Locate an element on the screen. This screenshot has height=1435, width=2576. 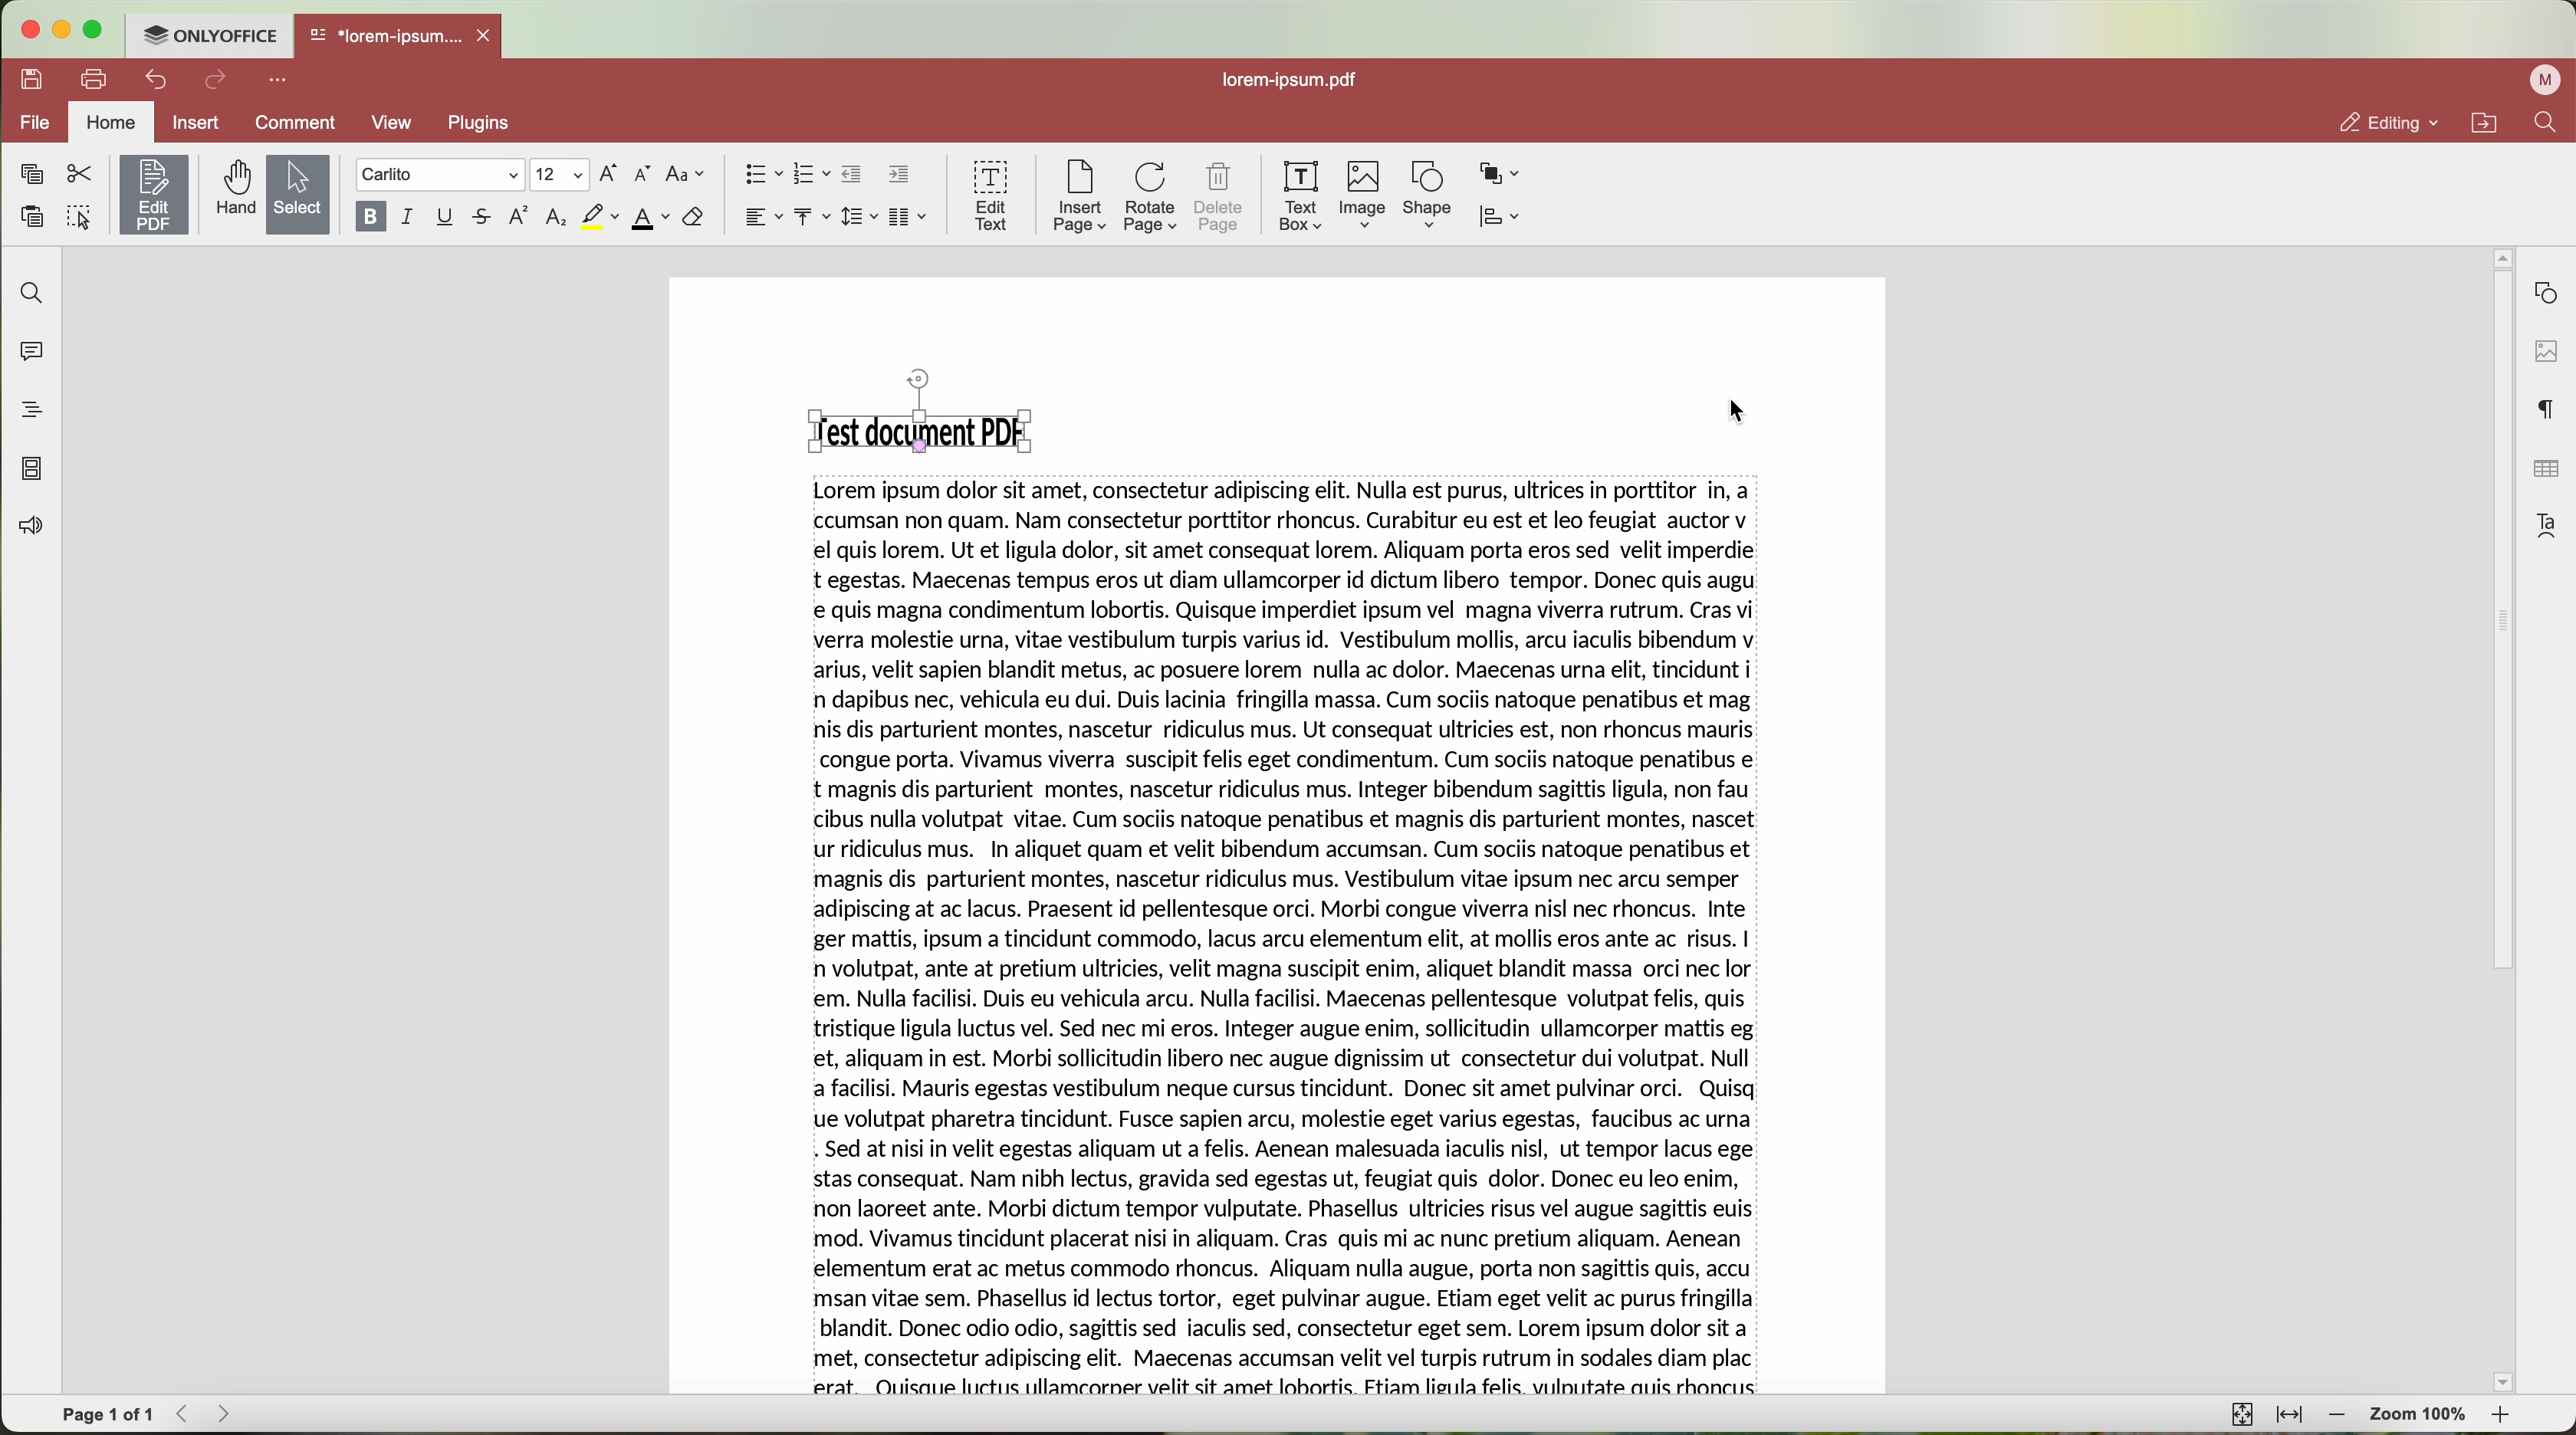
*lorem-ipsum.... is located at coordinates (385, 33).